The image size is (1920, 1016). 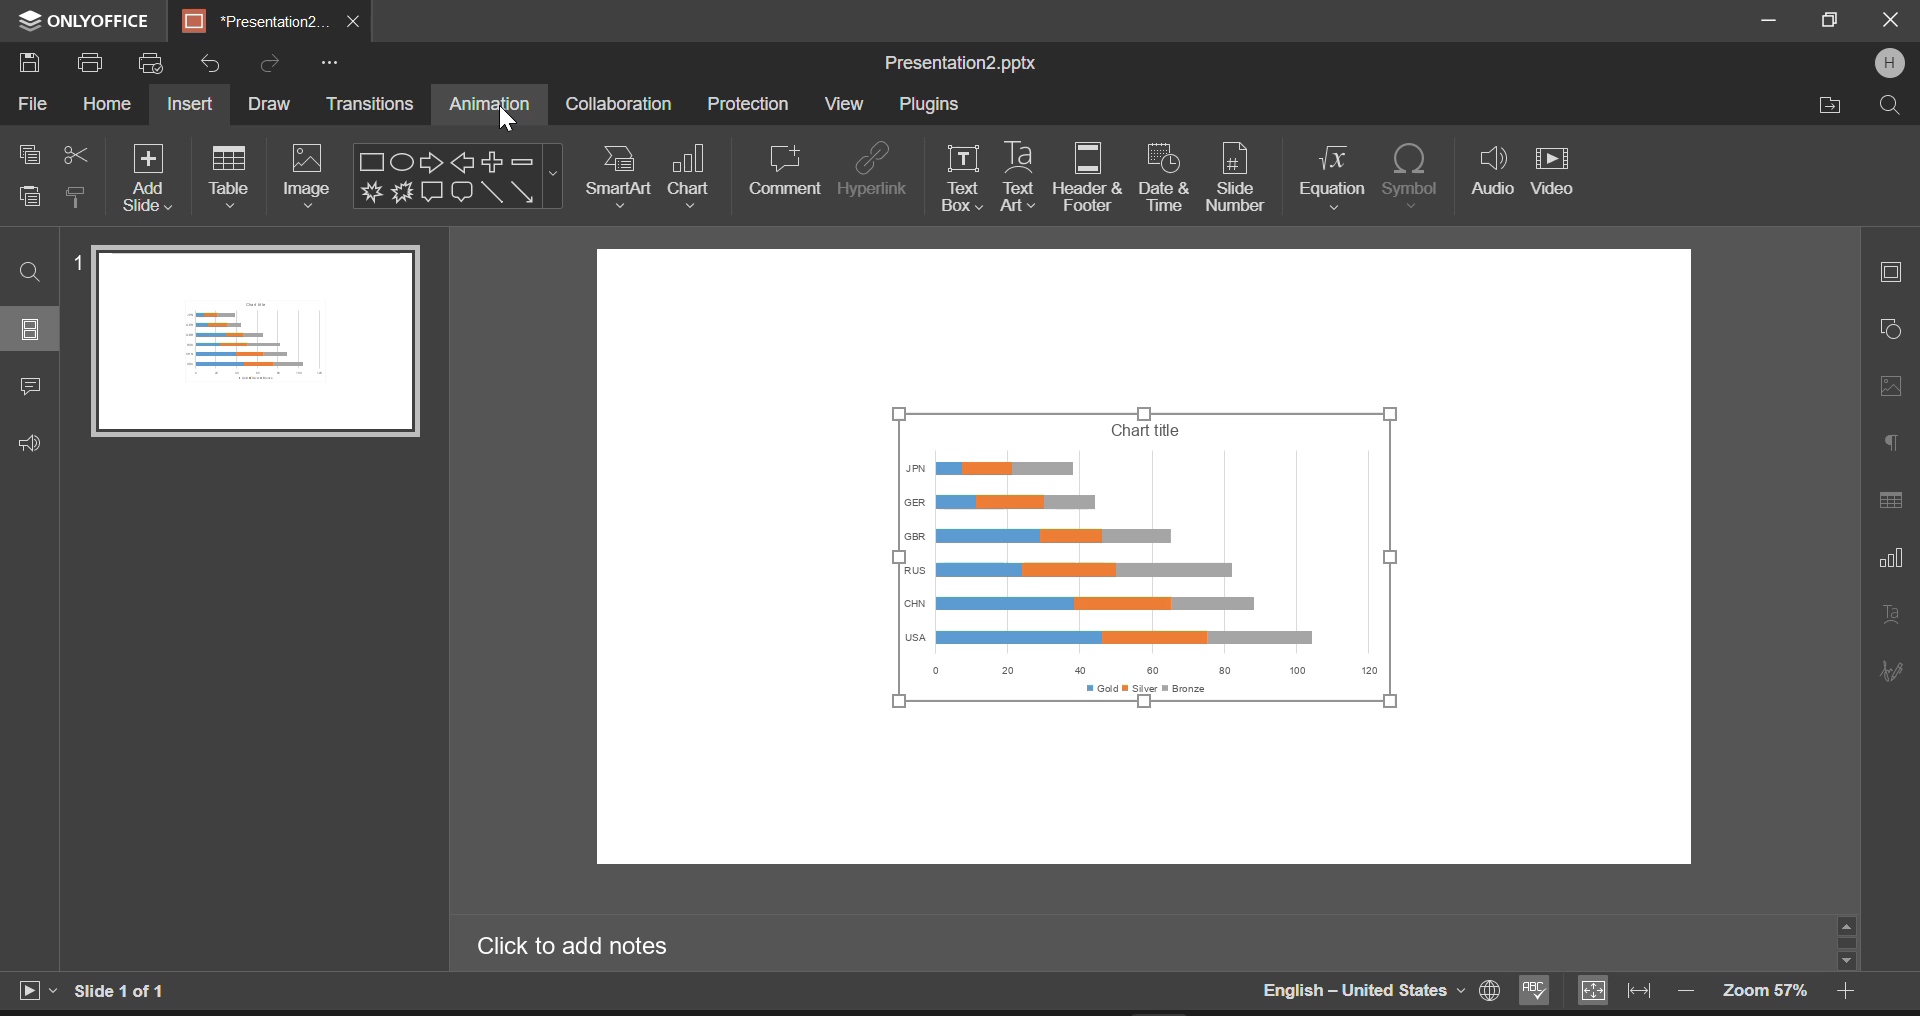 I want to click on File, so click(x=30, y=108).